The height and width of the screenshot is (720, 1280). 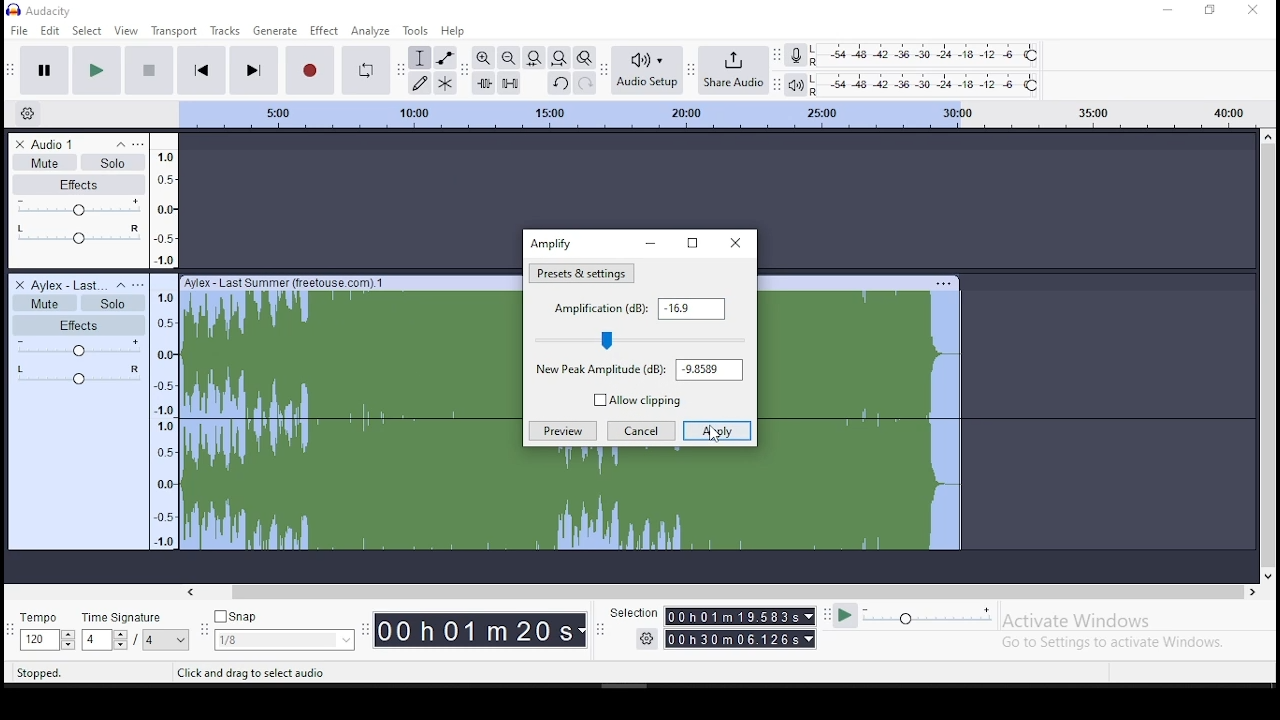 I want to click on mute, so click(x=43, y=162).